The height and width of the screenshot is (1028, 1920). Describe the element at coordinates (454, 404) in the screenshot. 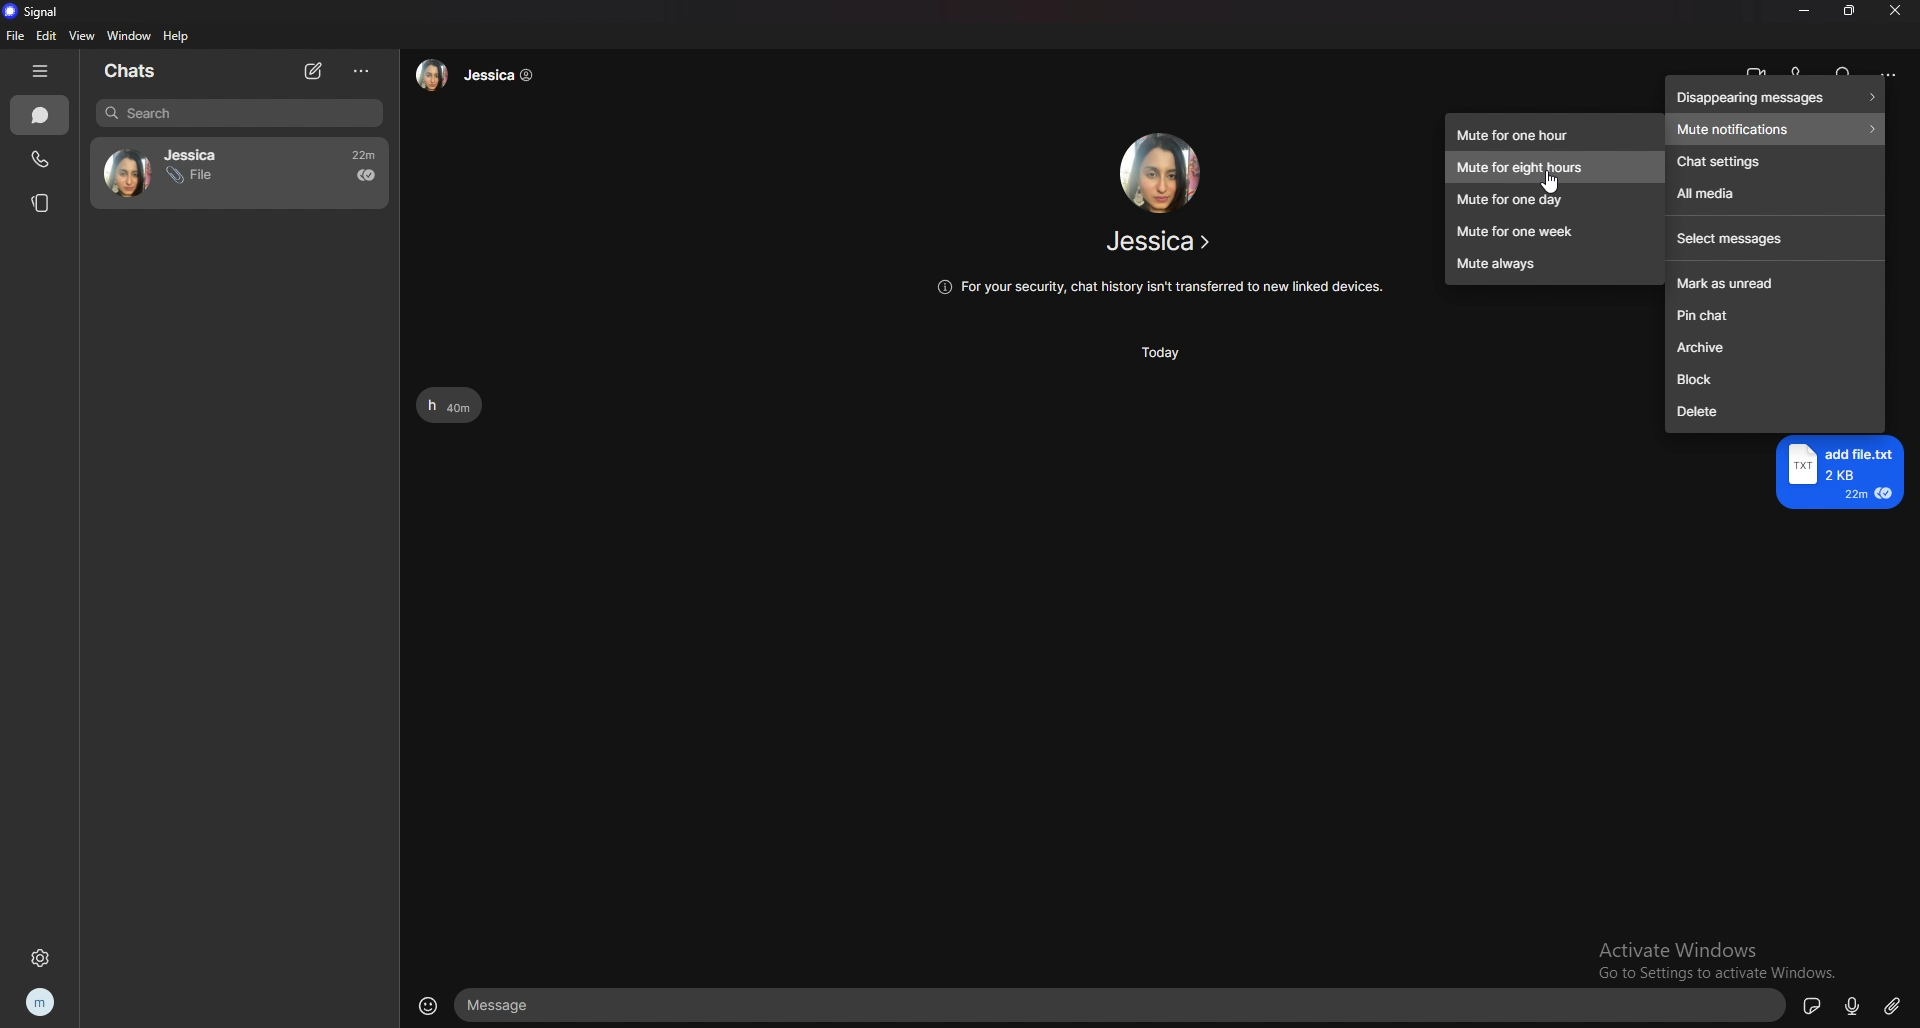

I see `h 40` at that location.